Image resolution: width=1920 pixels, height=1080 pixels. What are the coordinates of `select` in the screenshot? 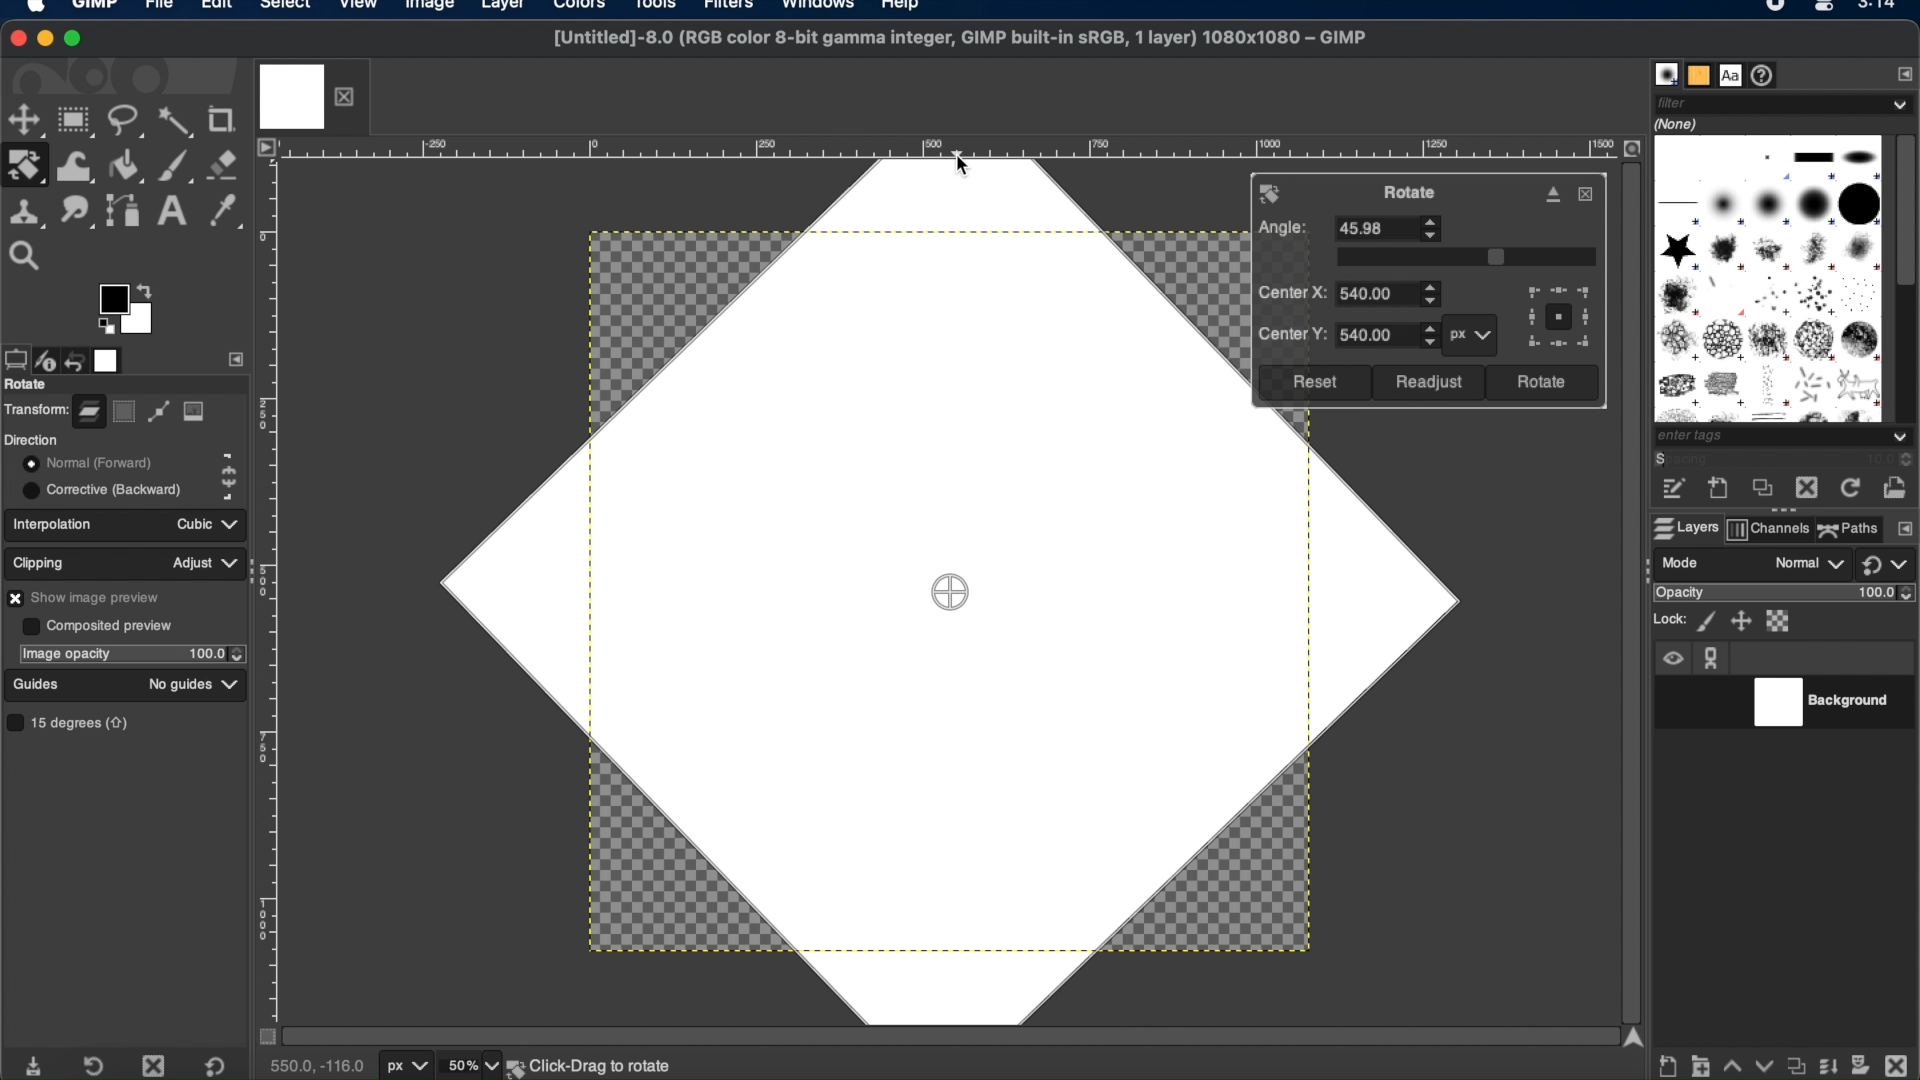 It's located at (285, 8).